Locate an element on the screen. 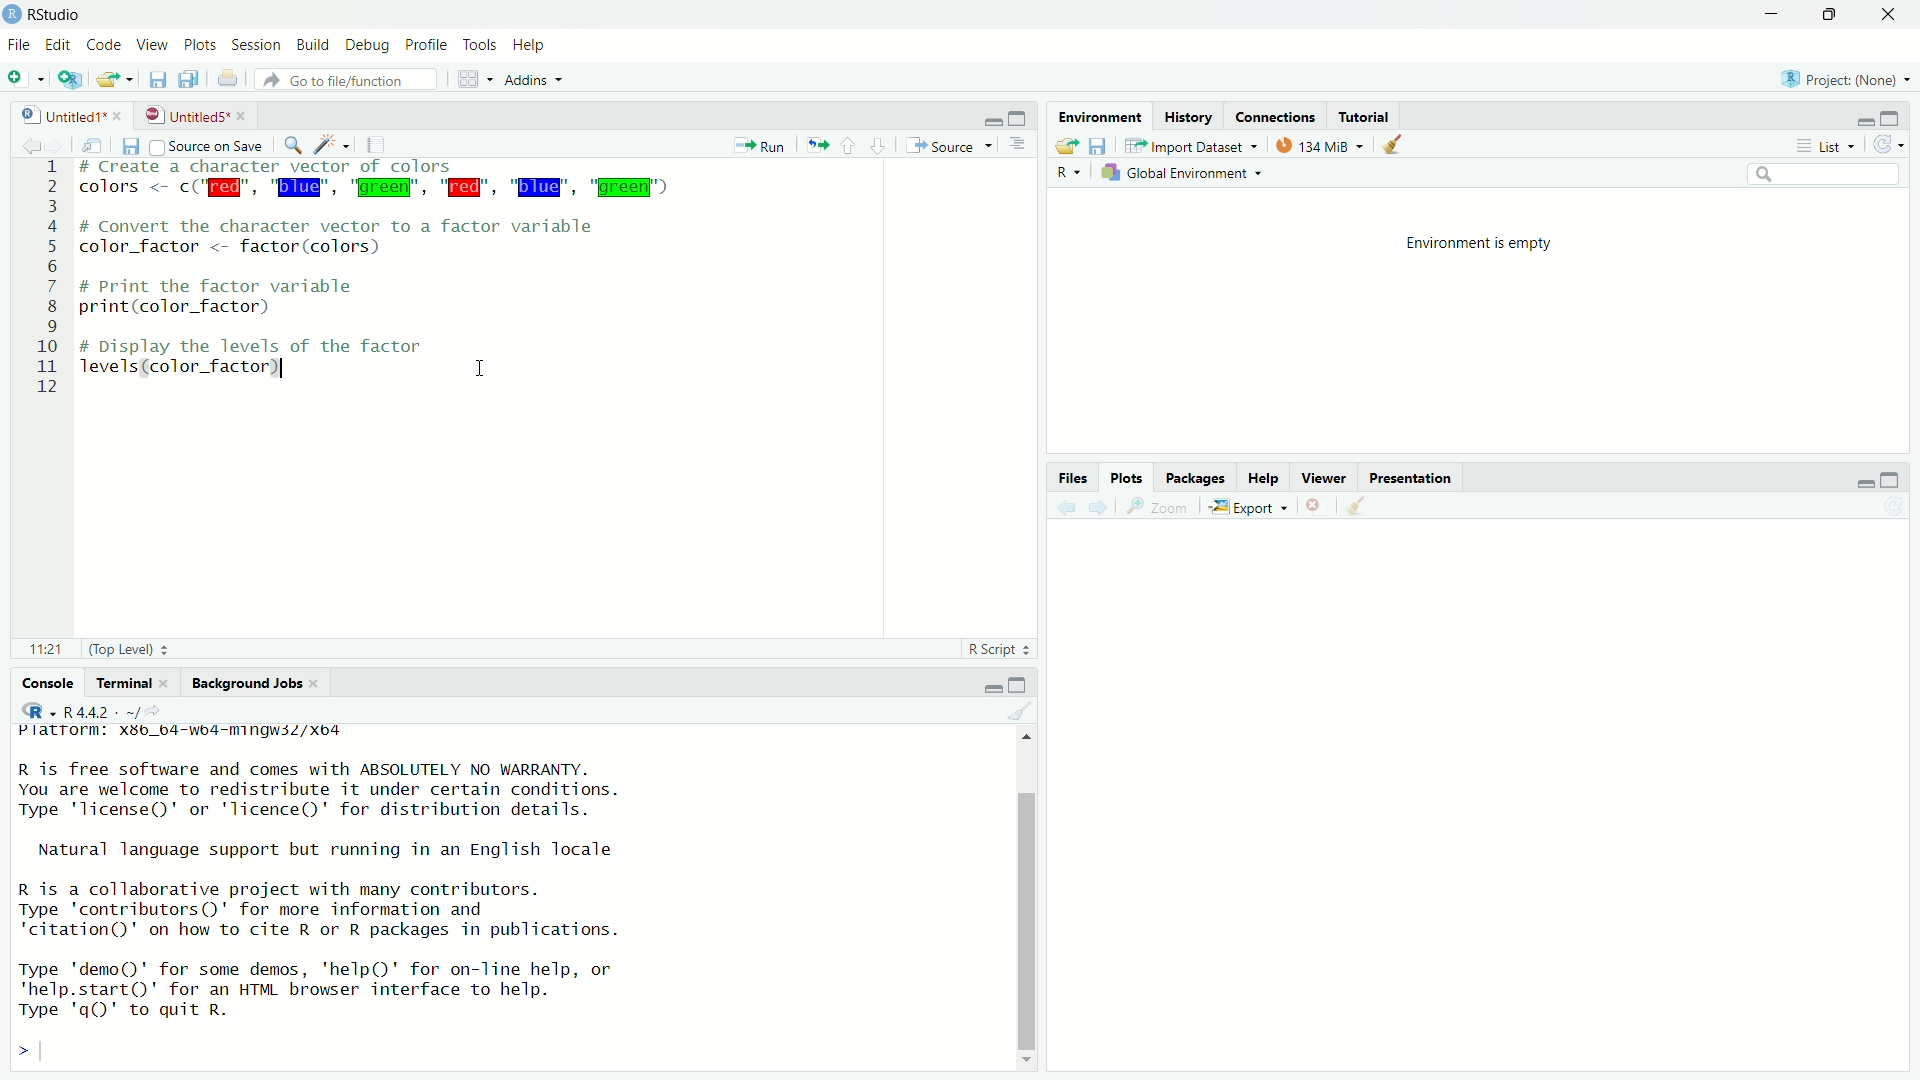 The width and height of the screenshot is (1920, 1080). RStudio is located at coordinates (58, 13).